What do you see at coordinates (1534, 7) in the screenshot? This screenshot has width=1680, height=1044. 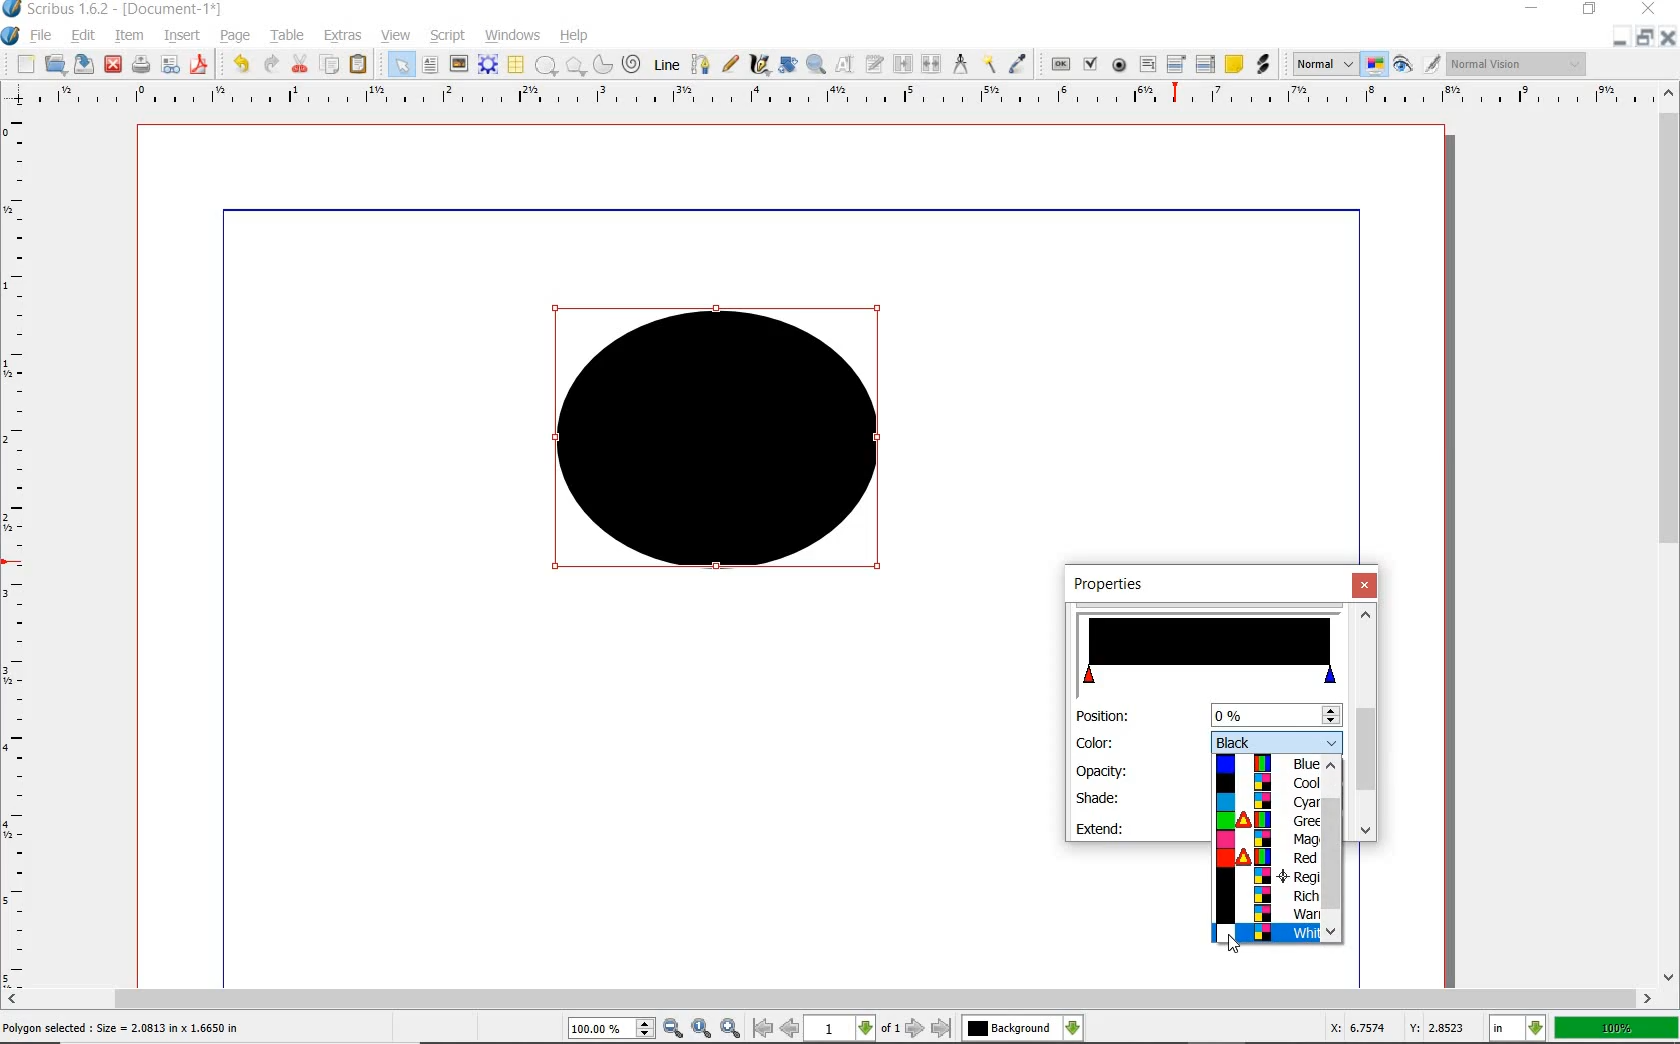 I see `MINIMIZE` at bounding box center [1534, 7].